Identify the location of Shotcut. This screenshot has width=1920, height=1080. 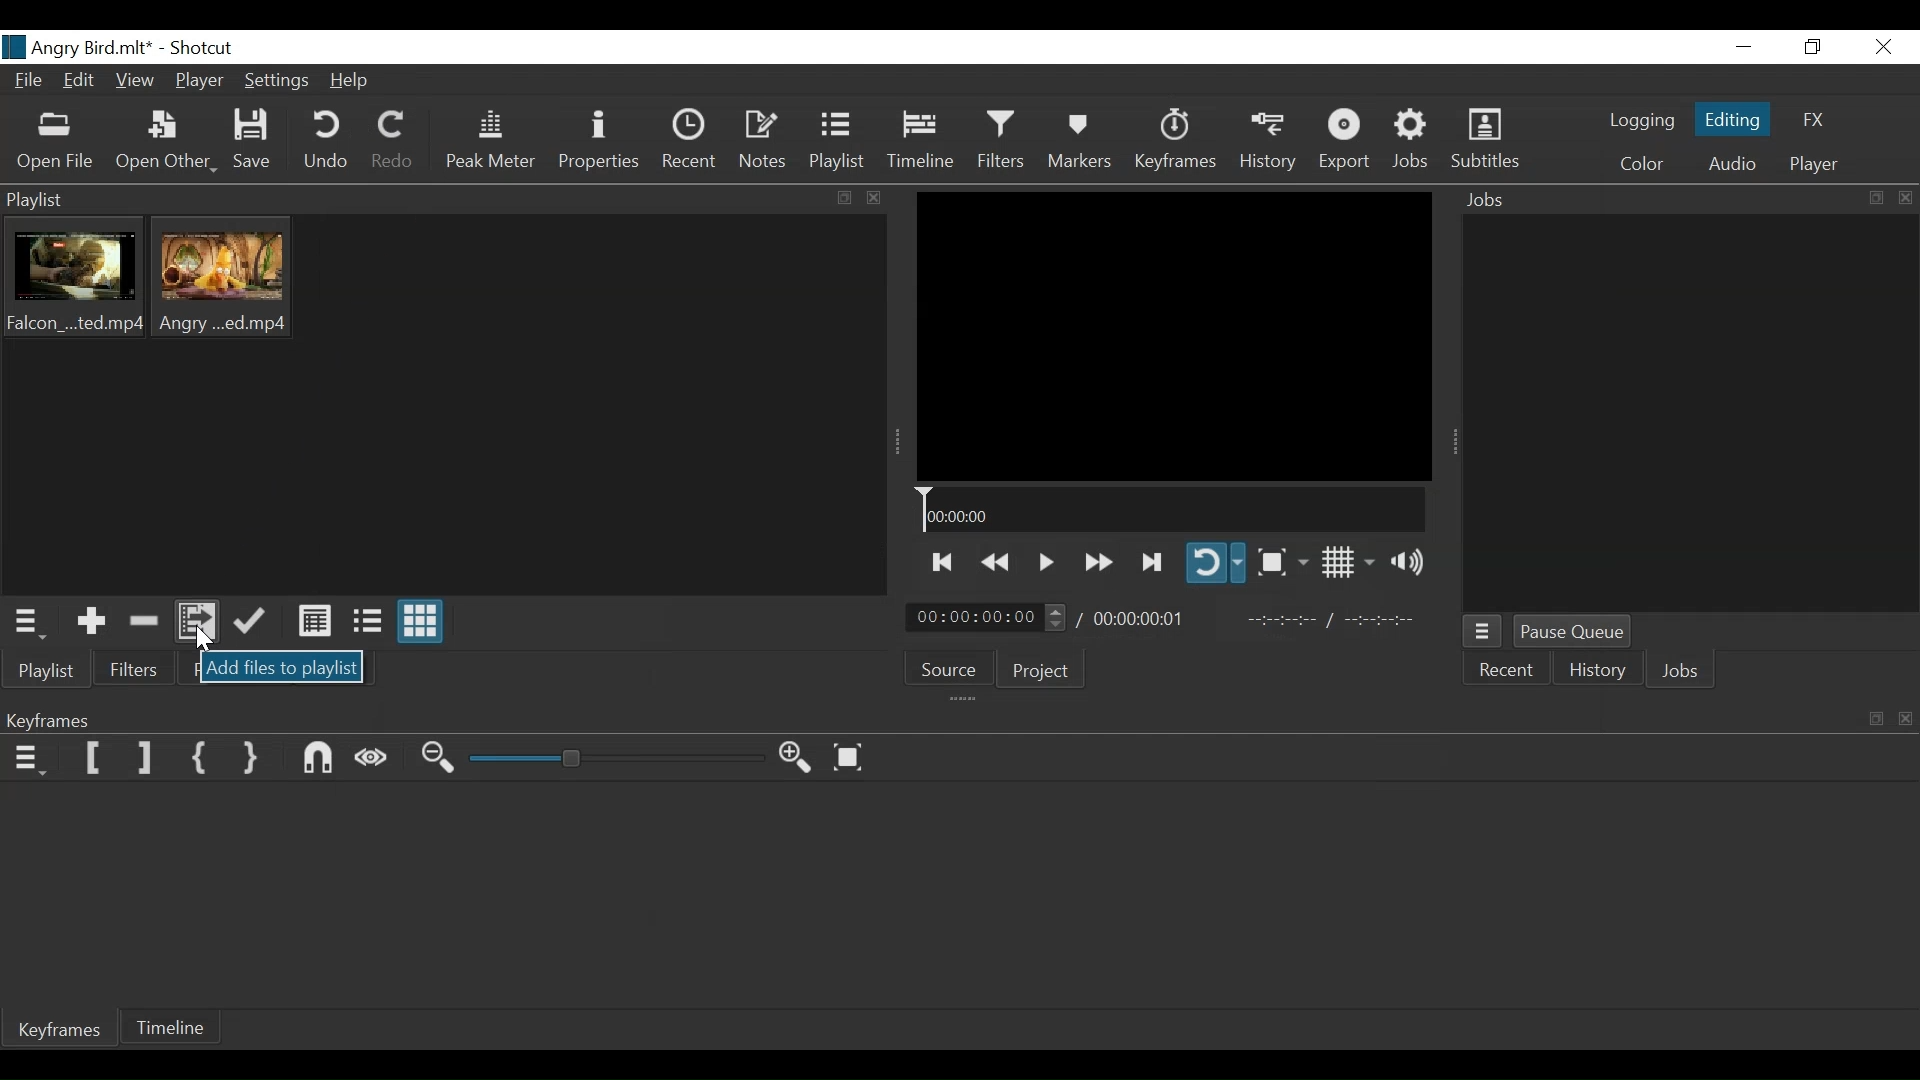
(206, 46).